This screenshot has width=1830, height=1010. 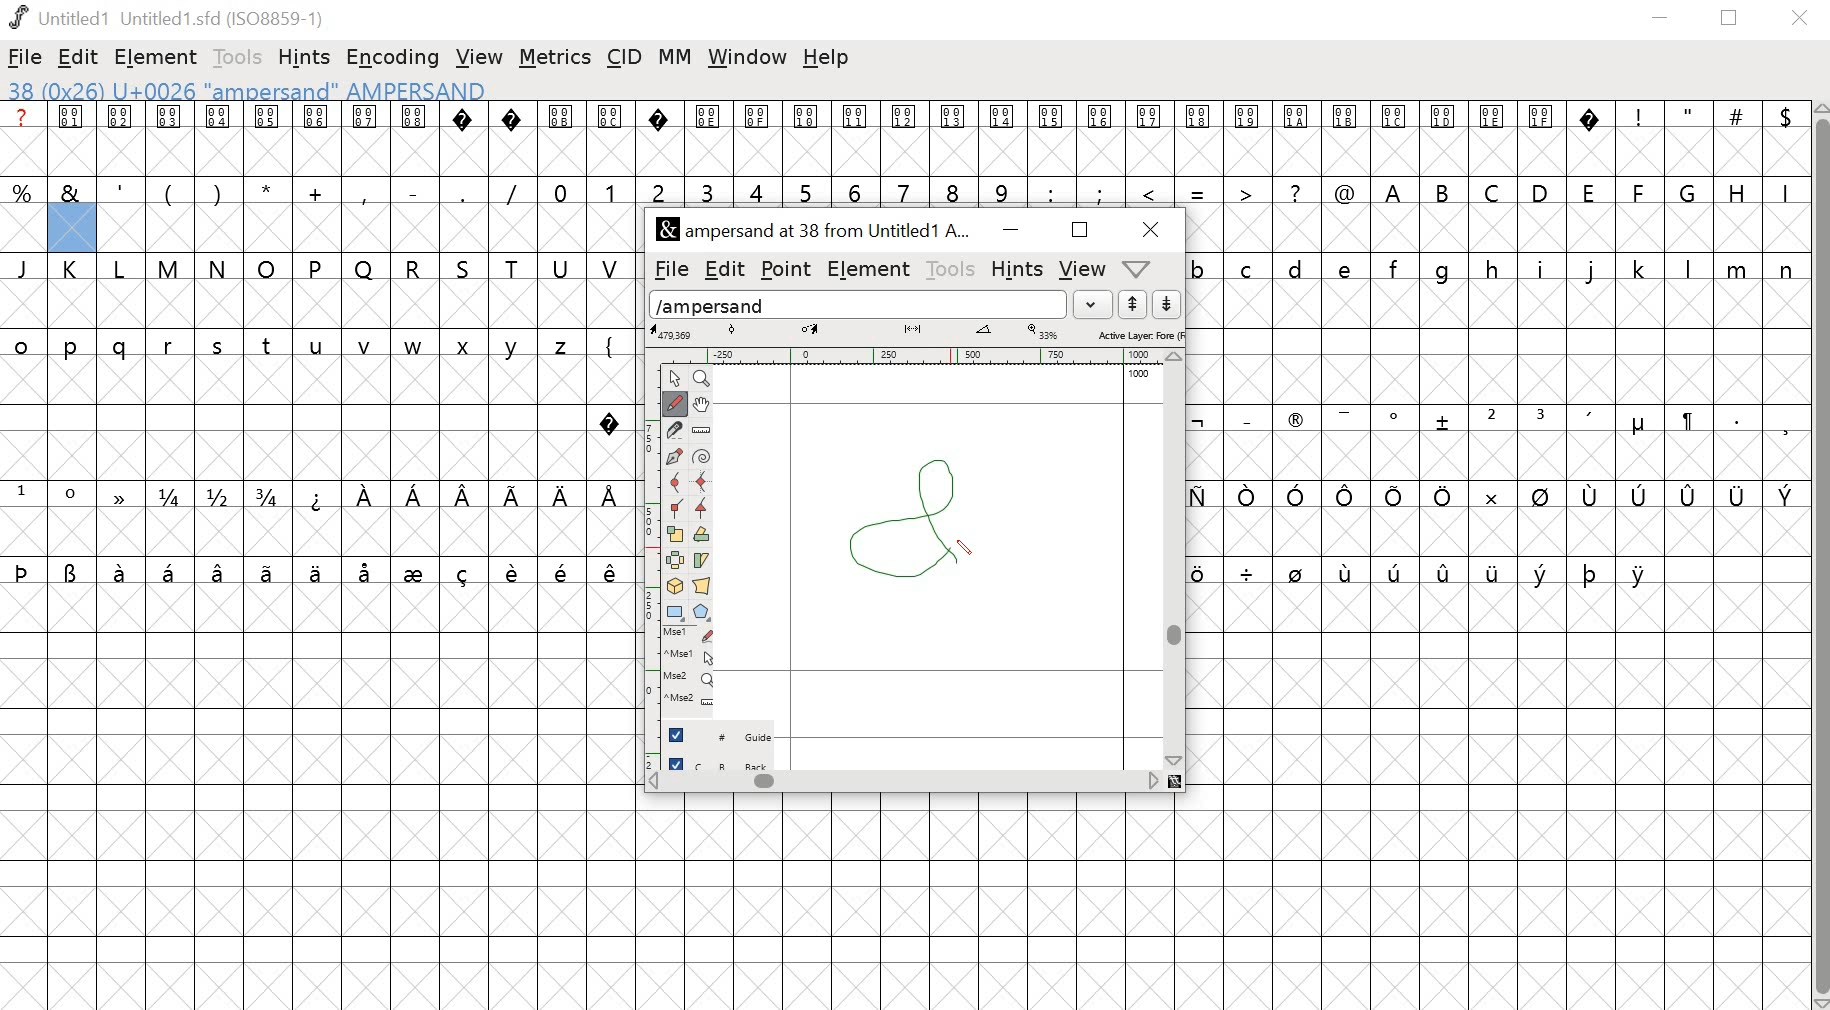 I want to click on selection toggle Guide, so click(x=726, y=734).